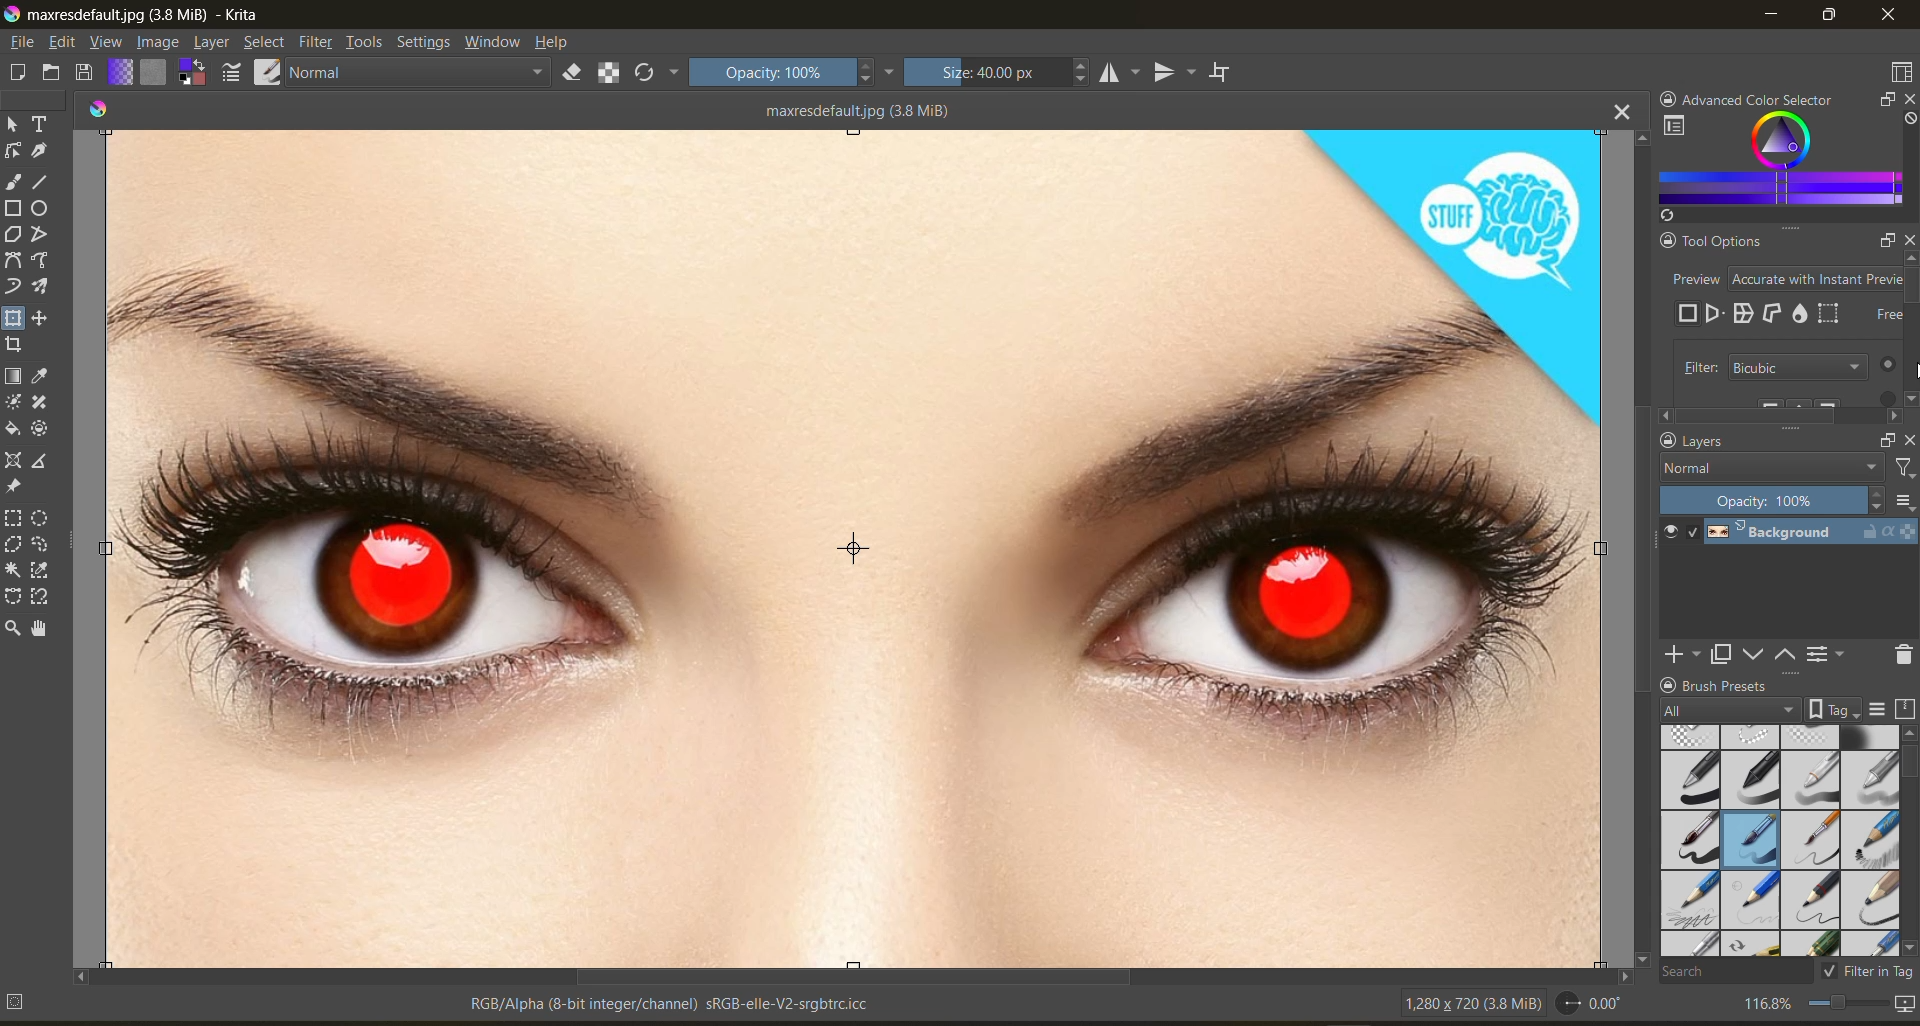 The height and width of the screenshot is (1026, 1920). I want to click on delete the layer, so click(1900, 655).